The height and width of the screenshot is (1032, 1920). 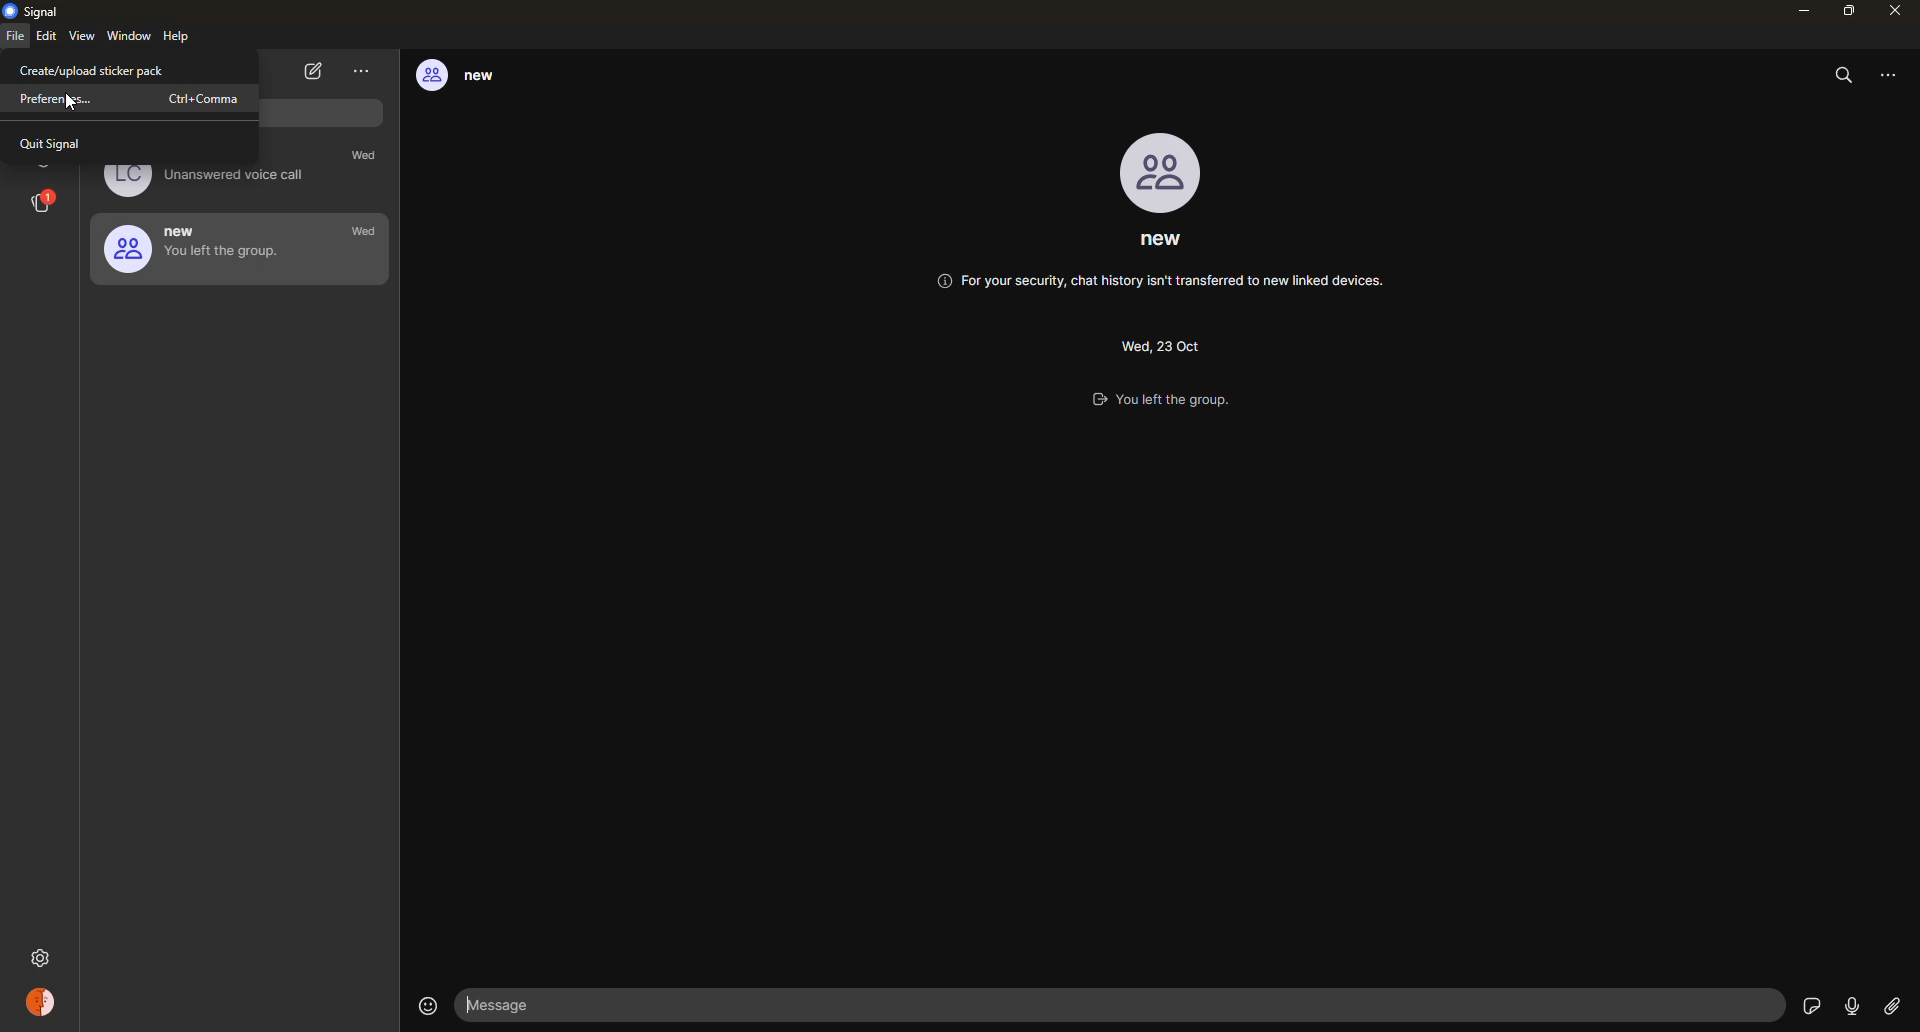 What do you see at coordinates (46, 37) in the screenshot?
I see `edit` at bounding box center [46, 37].